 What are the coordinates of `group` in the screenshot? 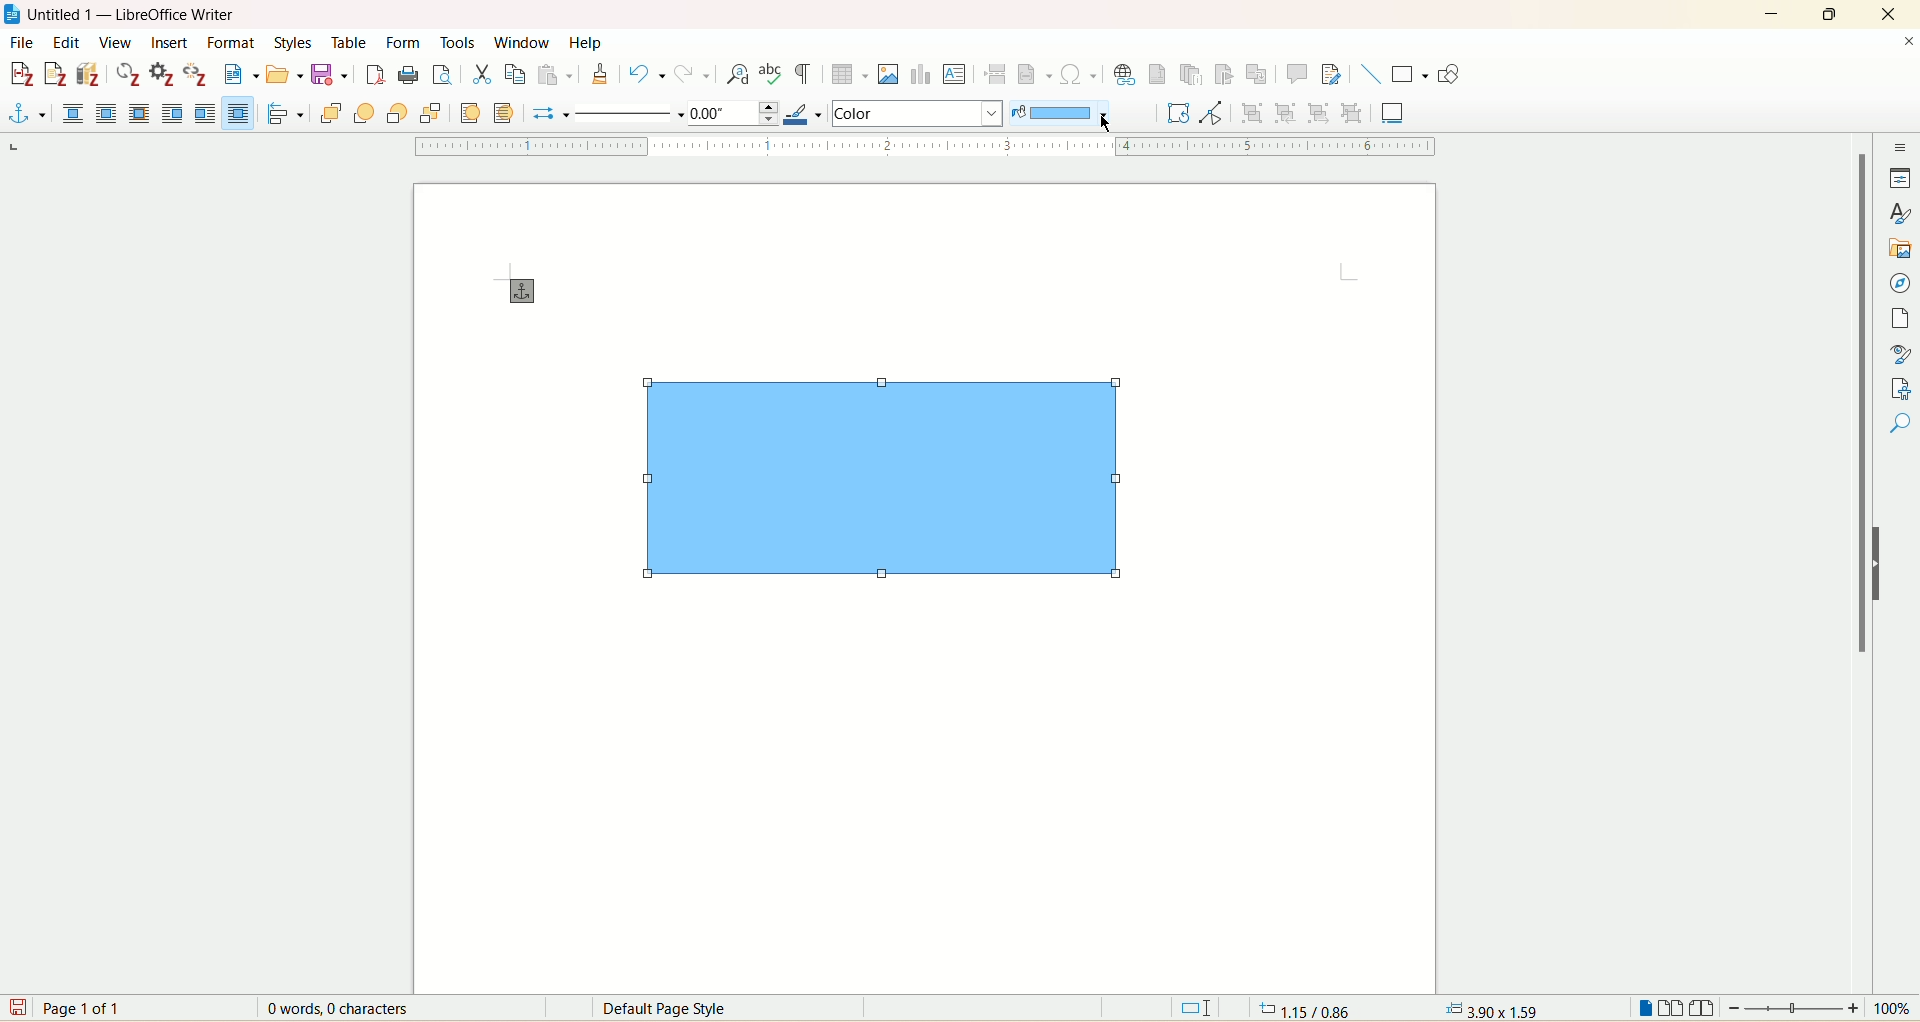 It's located at (1255, 112).